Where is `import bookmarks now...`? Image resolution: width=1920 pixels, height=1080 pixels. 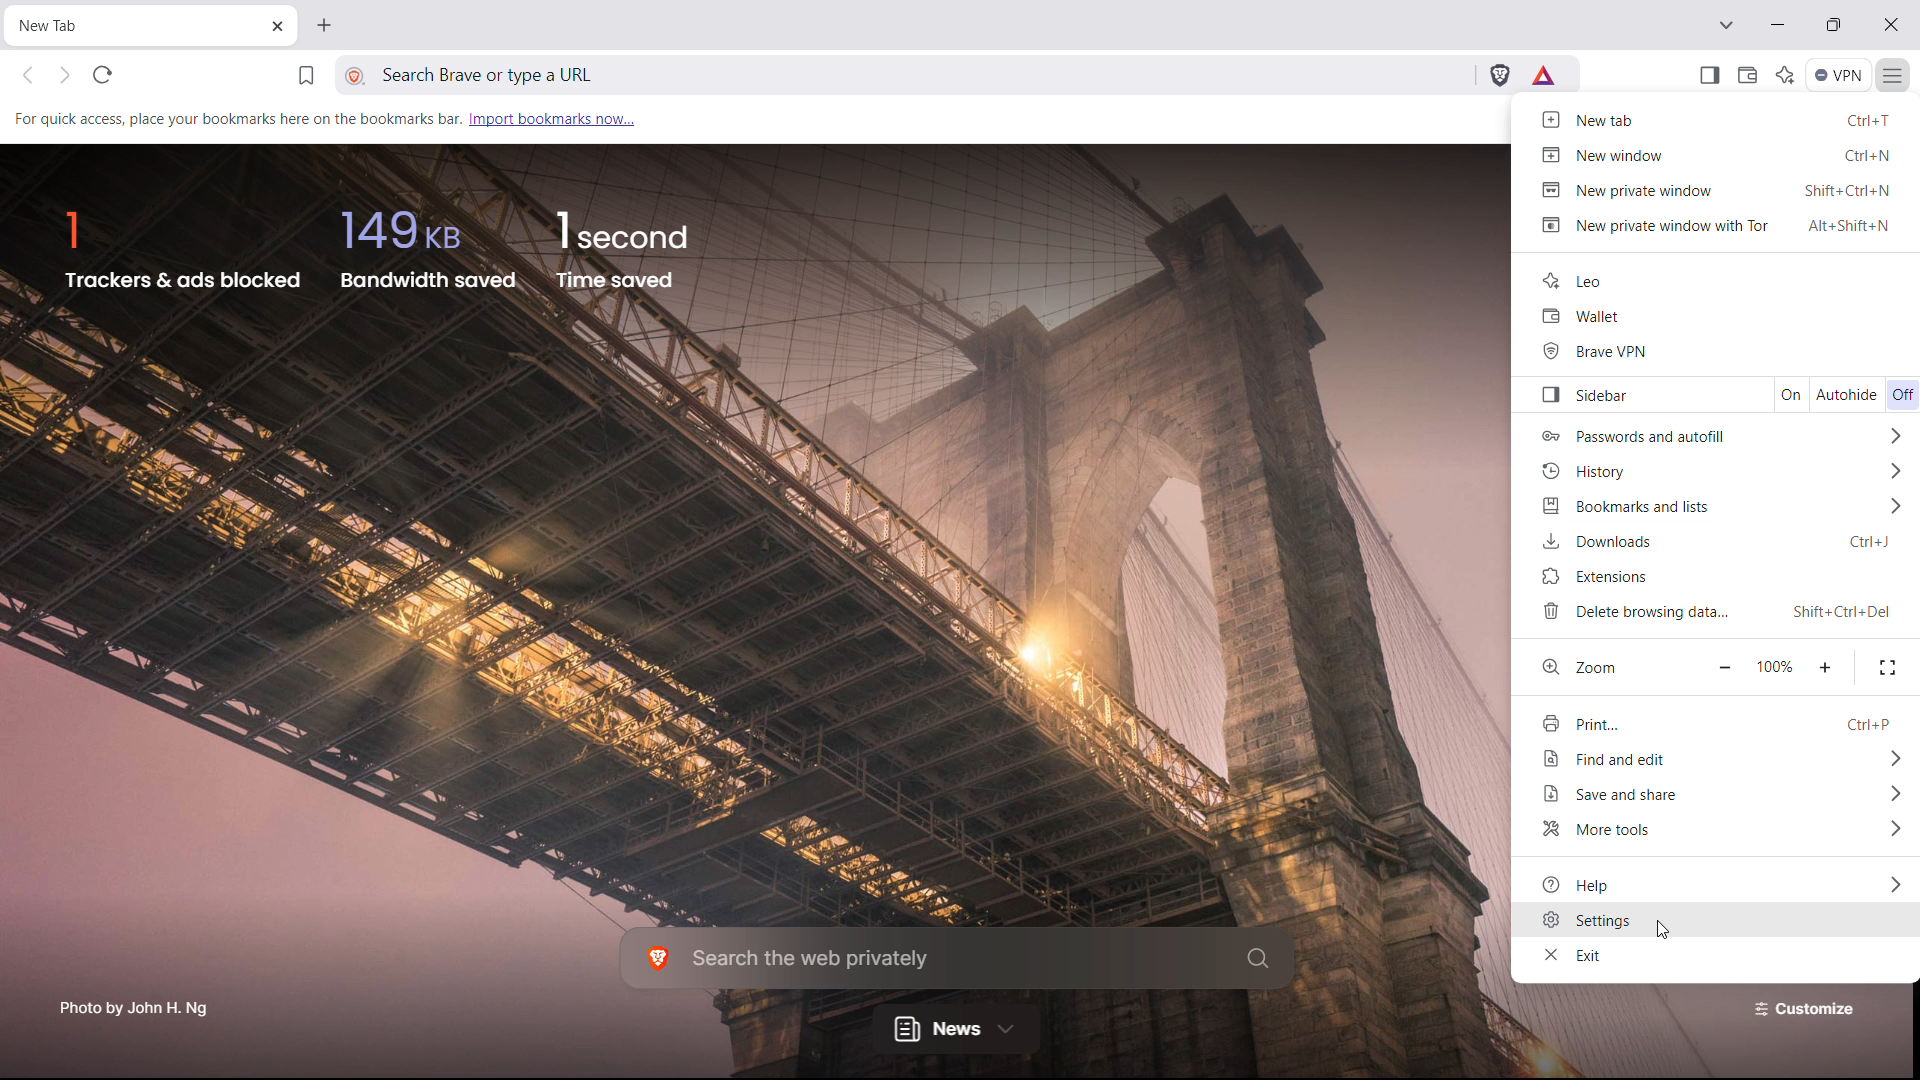 import bookmarks now... is located at coordinates (553, 118).